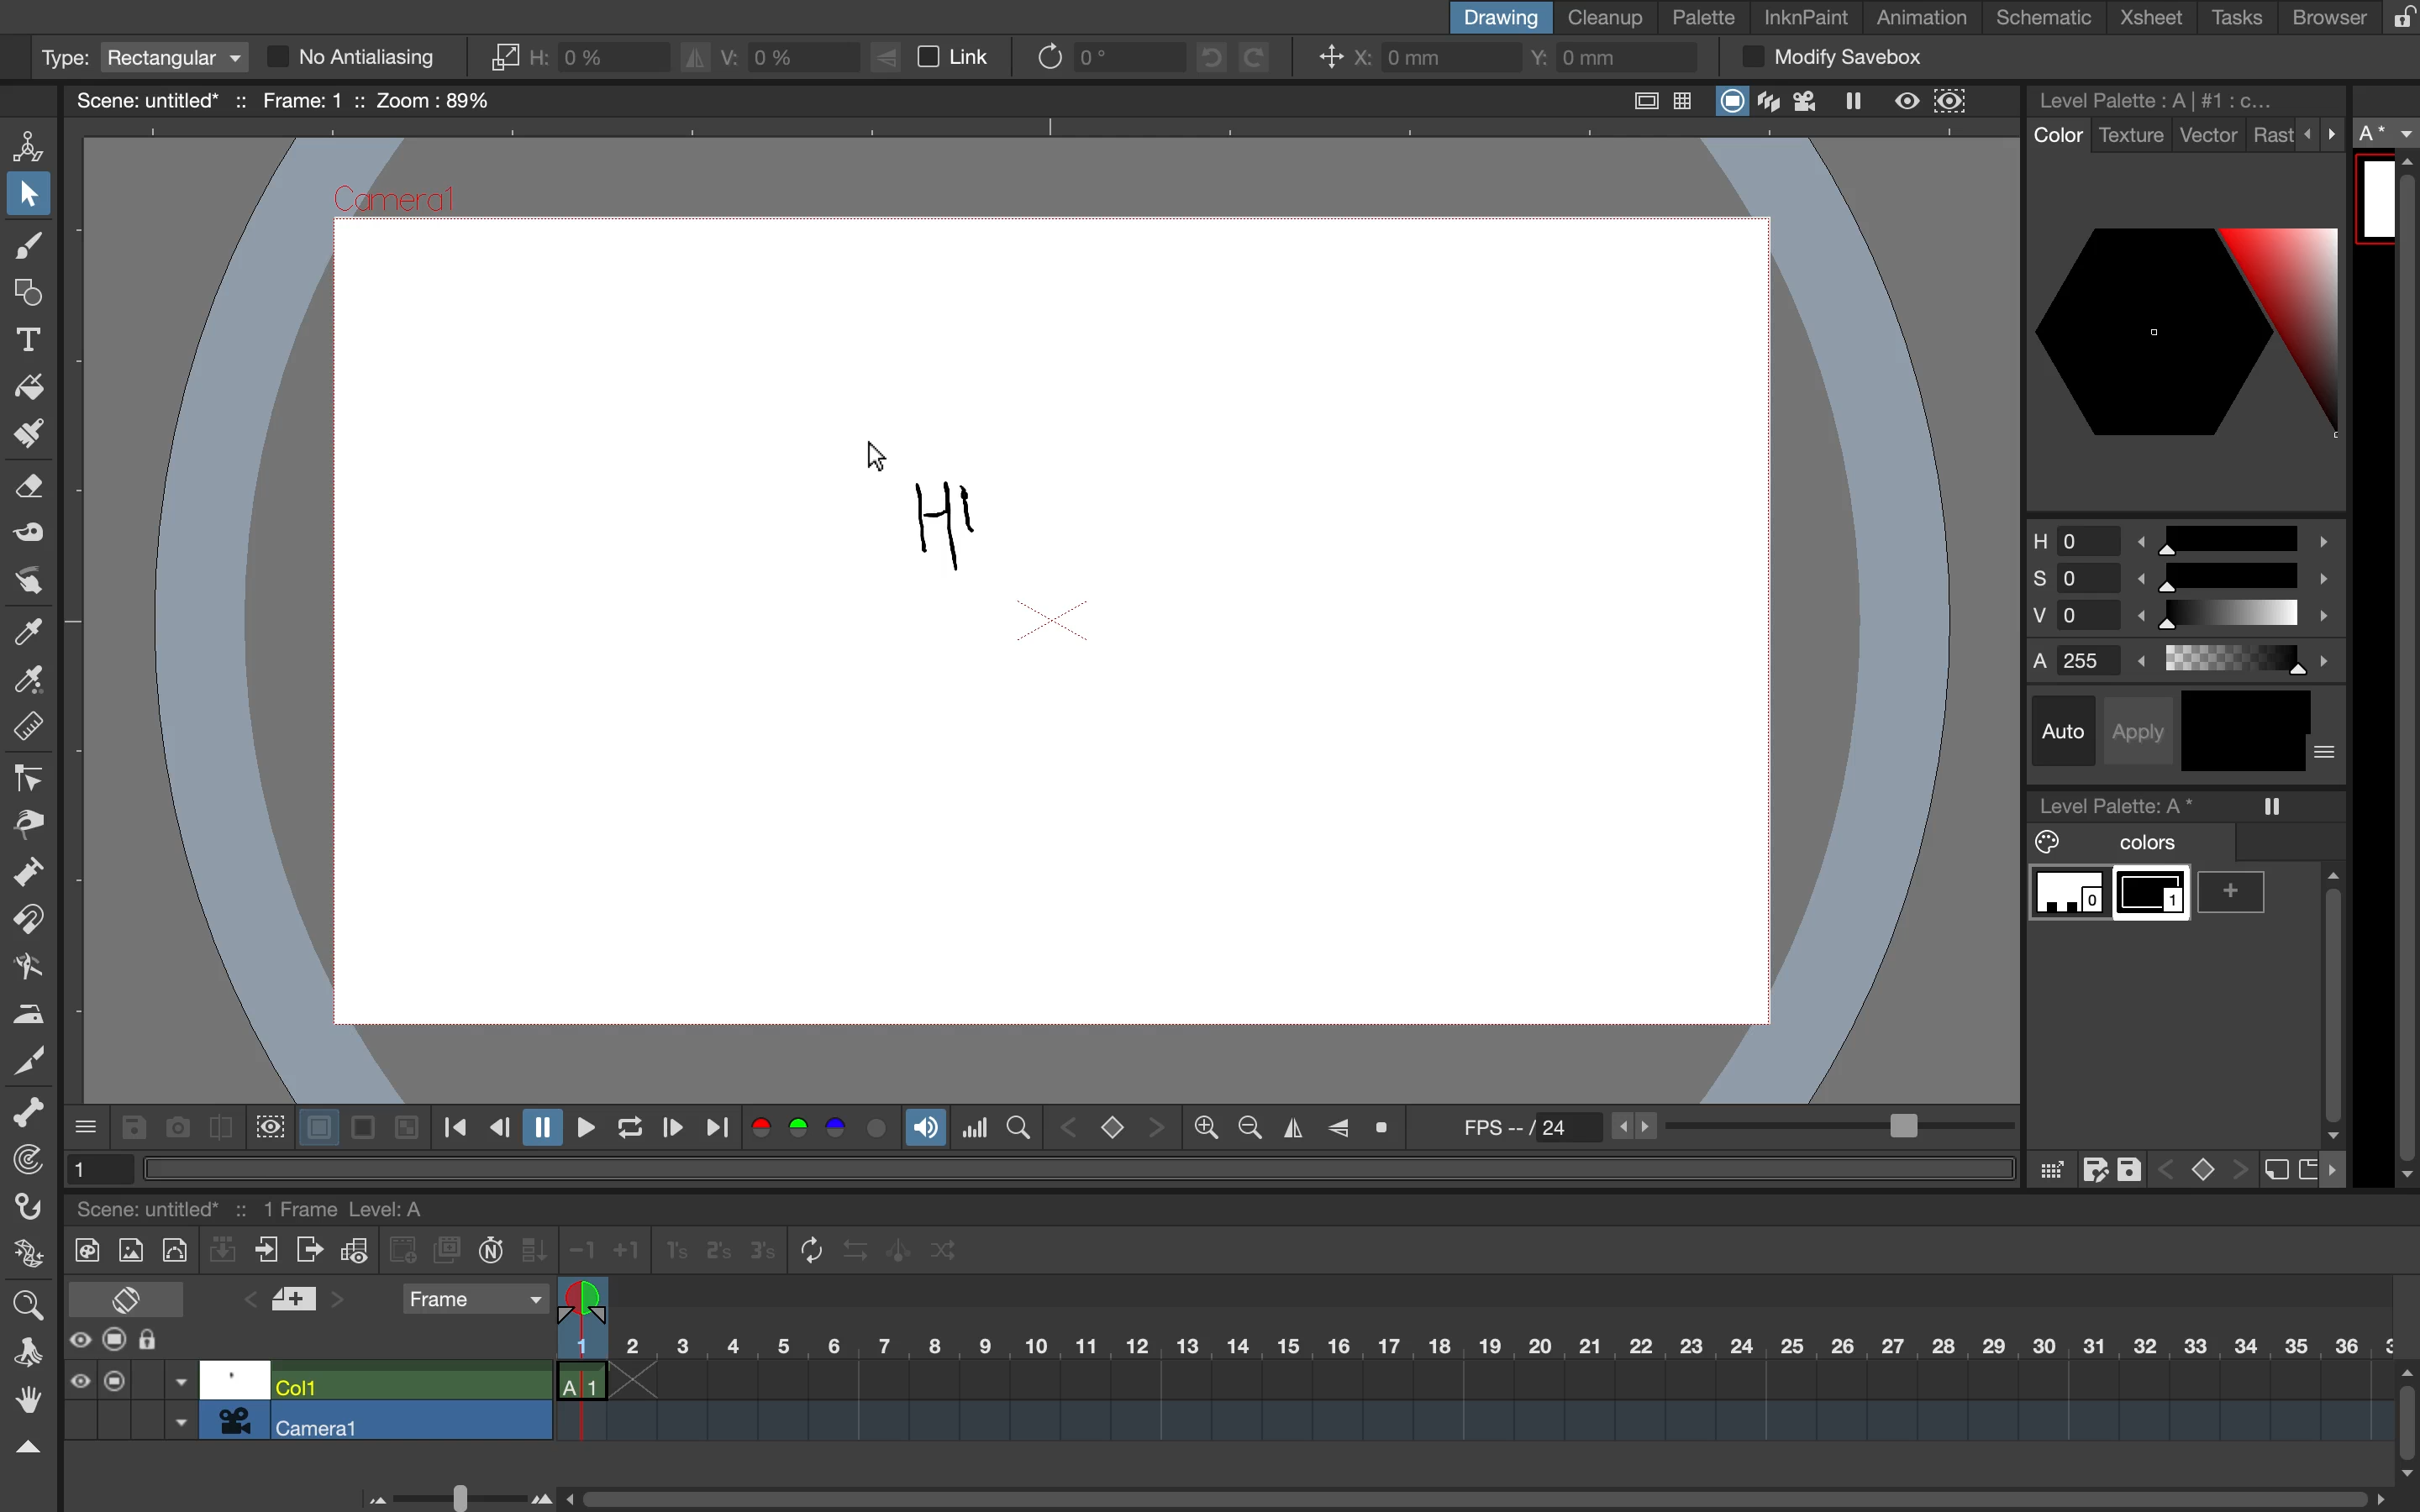 This screenshot has height=1512, width=2420. What do you see at coordinates (2182, 537) in the screenshot?
I see `hue` at bounding box center [2182, 537].